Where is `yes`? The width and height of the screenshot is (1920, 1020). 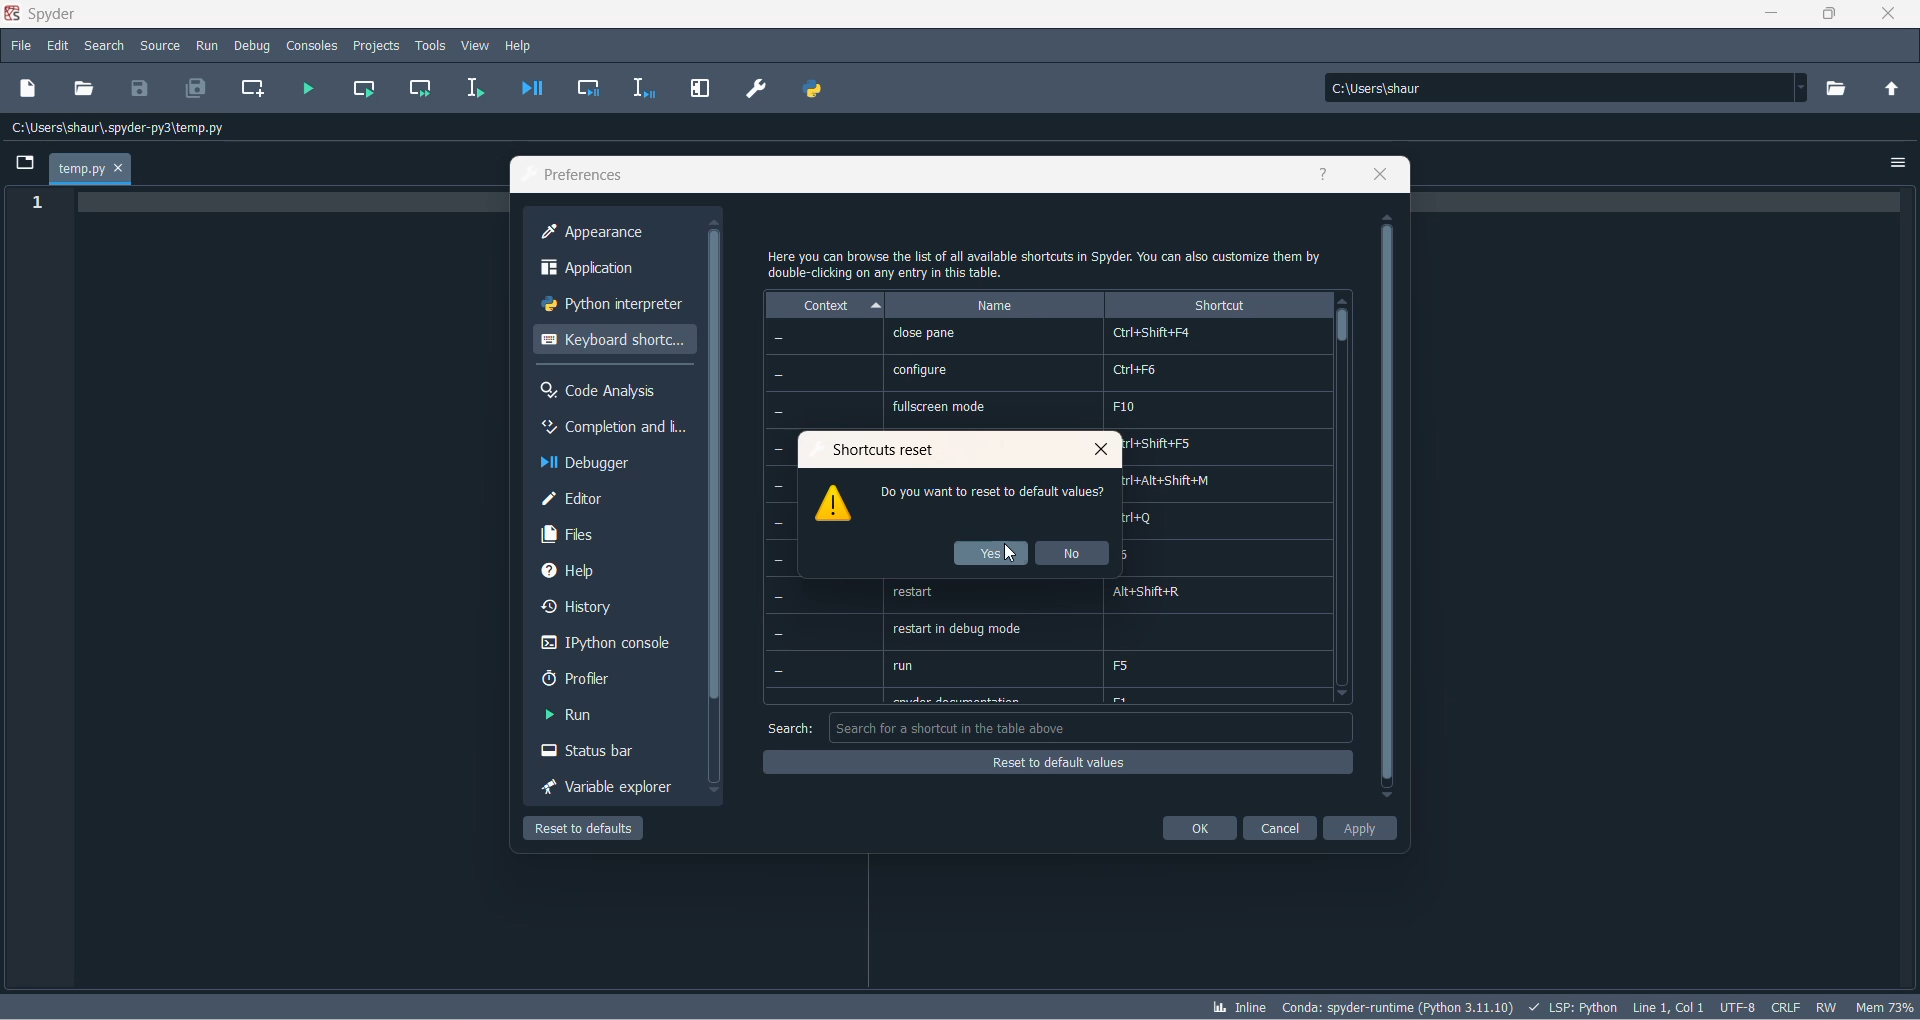
yes is located at coordinates (991, 554).